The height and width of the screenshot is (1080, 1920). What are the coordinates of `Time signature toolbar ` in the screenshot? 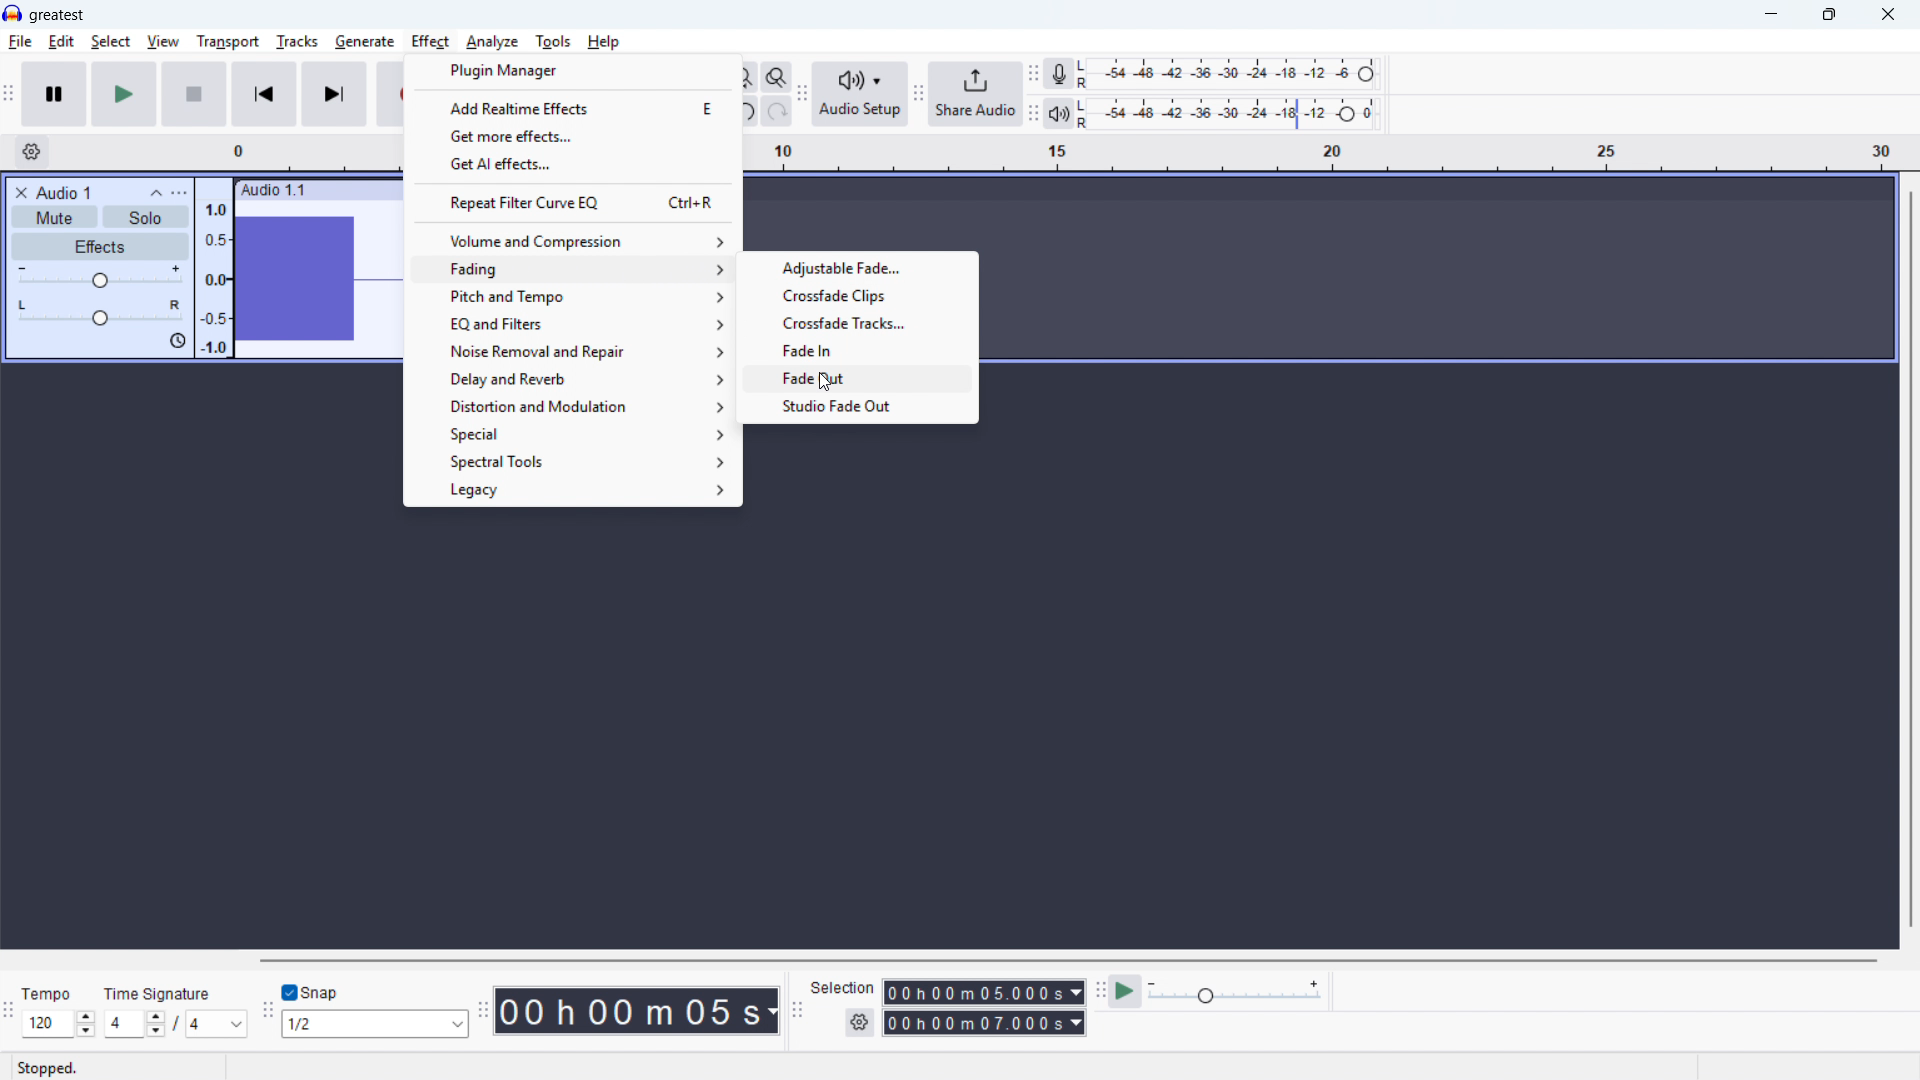 It's located at (10, 1015).